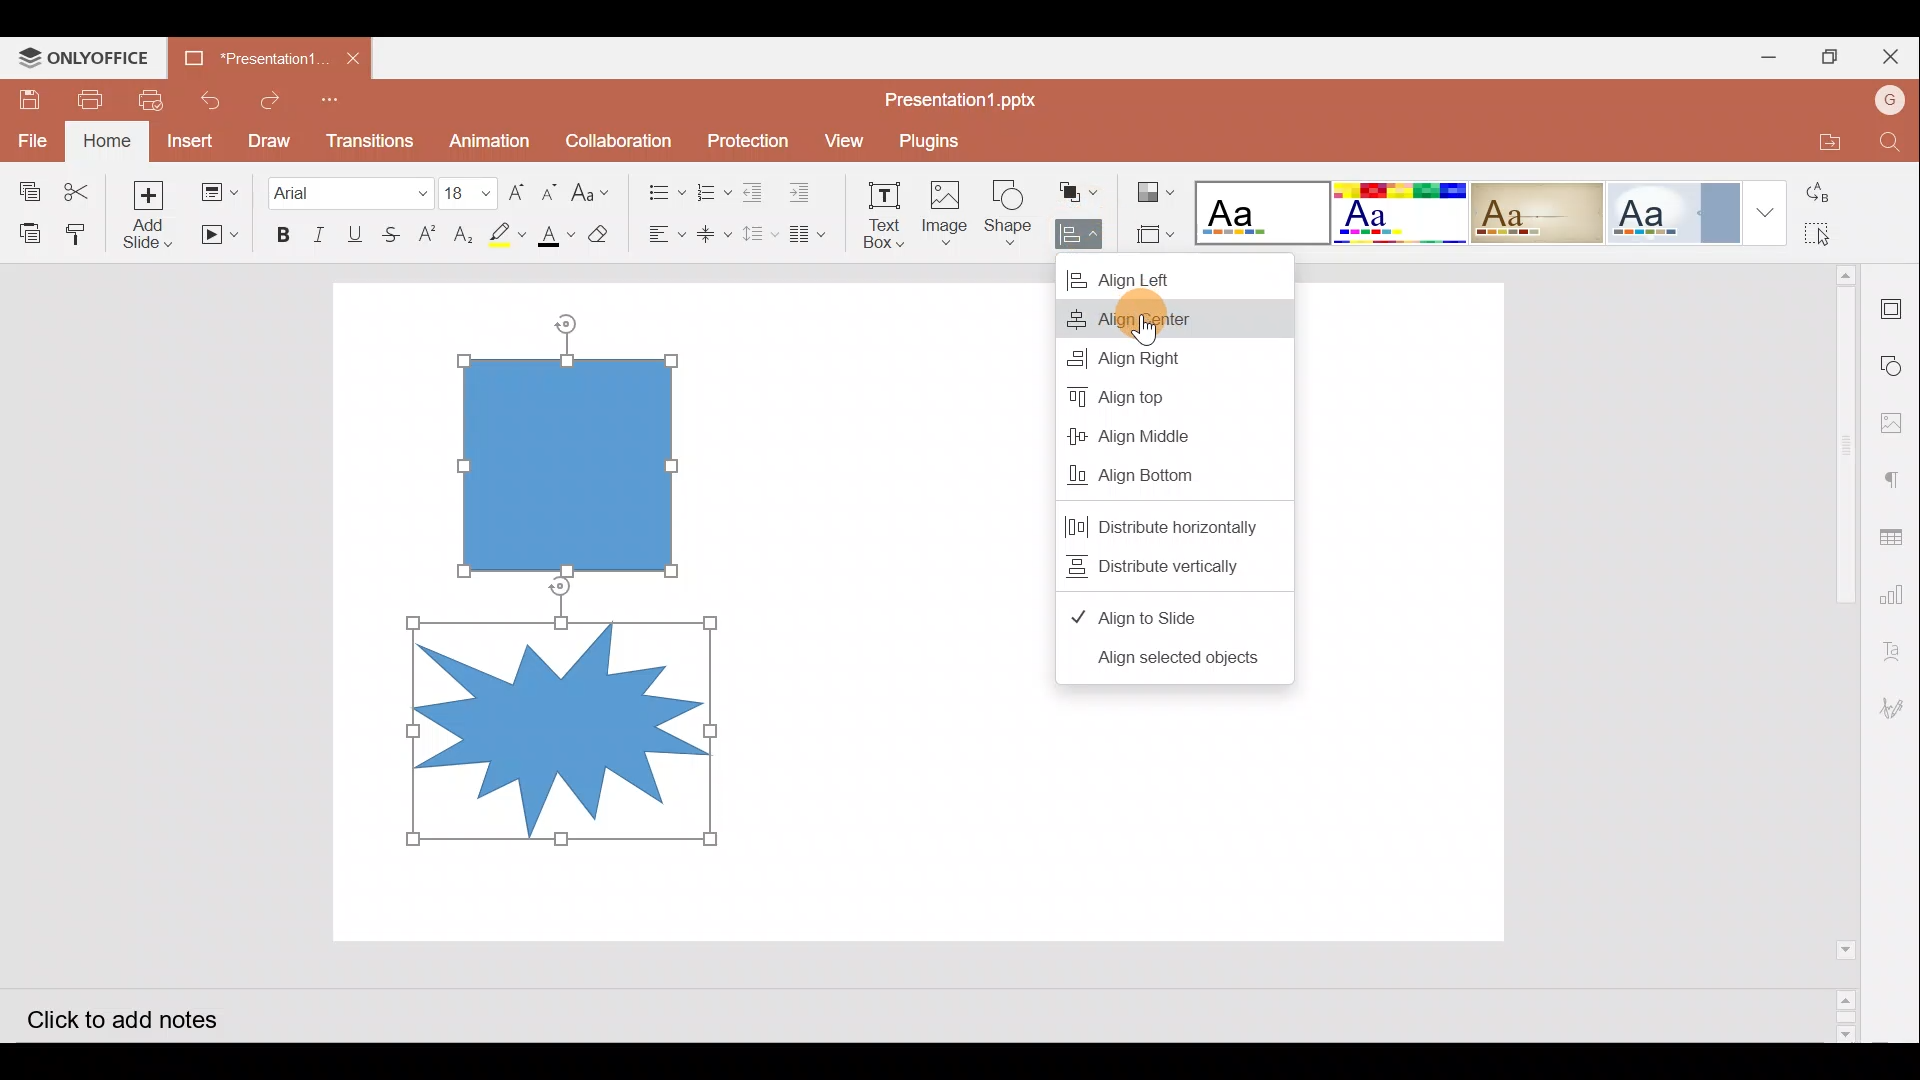 The width and height of the screenshot is (1920, 1080). I want to click on Plugins, so click(943, 137).